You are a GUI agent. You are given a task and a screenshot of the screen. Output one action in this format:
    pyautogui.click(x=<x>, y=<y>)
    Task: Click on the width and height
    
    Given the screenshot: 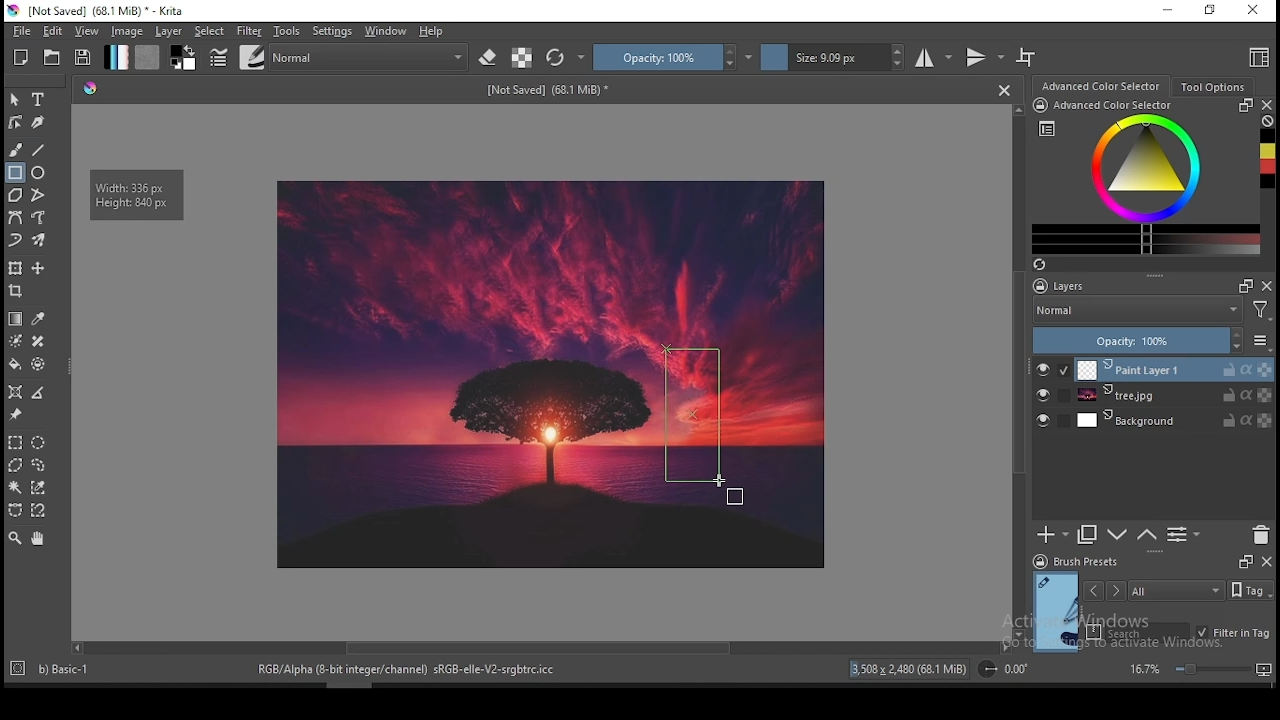 What is the action you would take?
    pyautogui.click(x=138, y=194)
    